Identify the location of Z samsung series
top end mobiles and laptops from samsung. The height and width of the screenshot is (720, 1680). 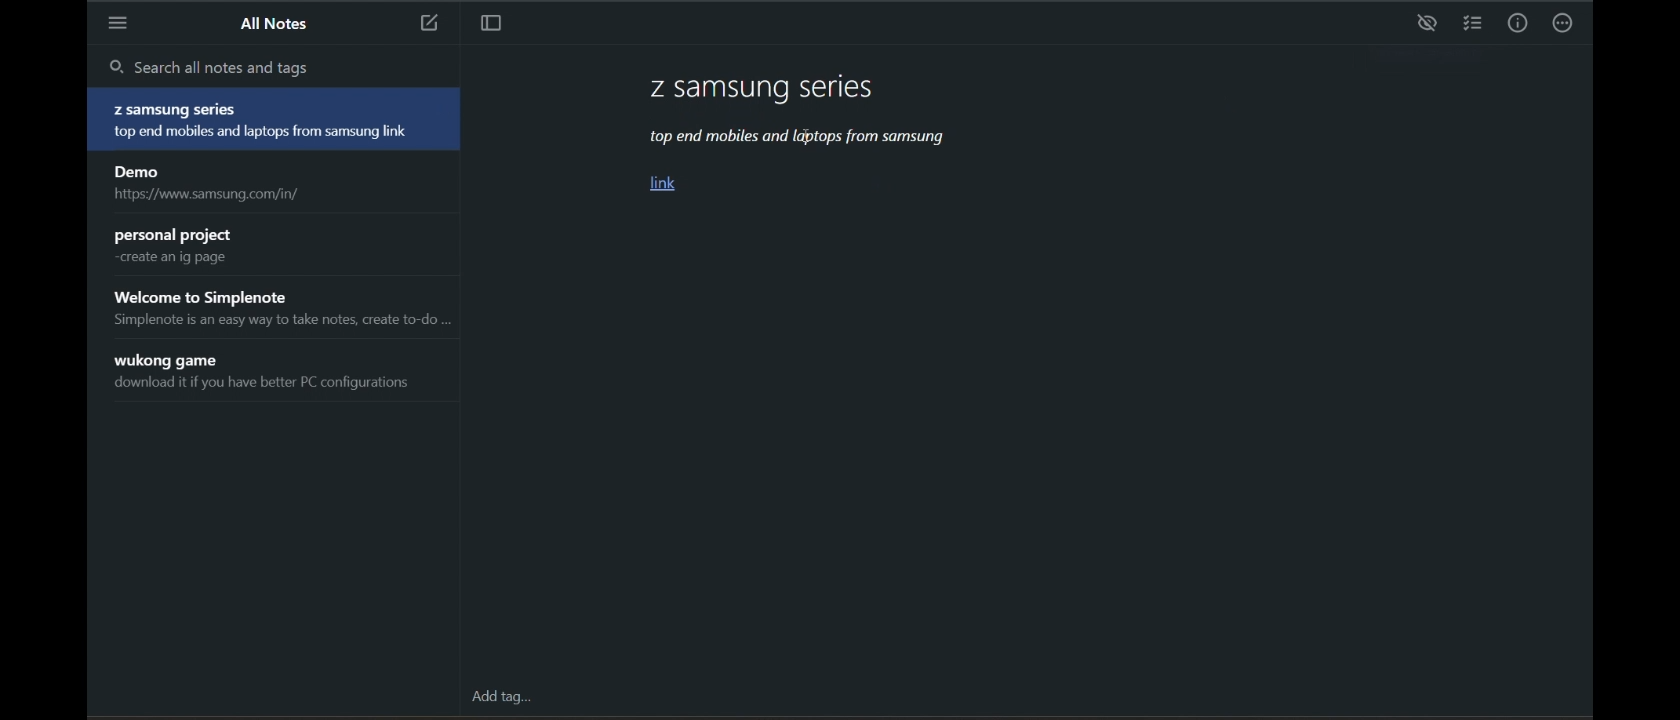
(808, 113).